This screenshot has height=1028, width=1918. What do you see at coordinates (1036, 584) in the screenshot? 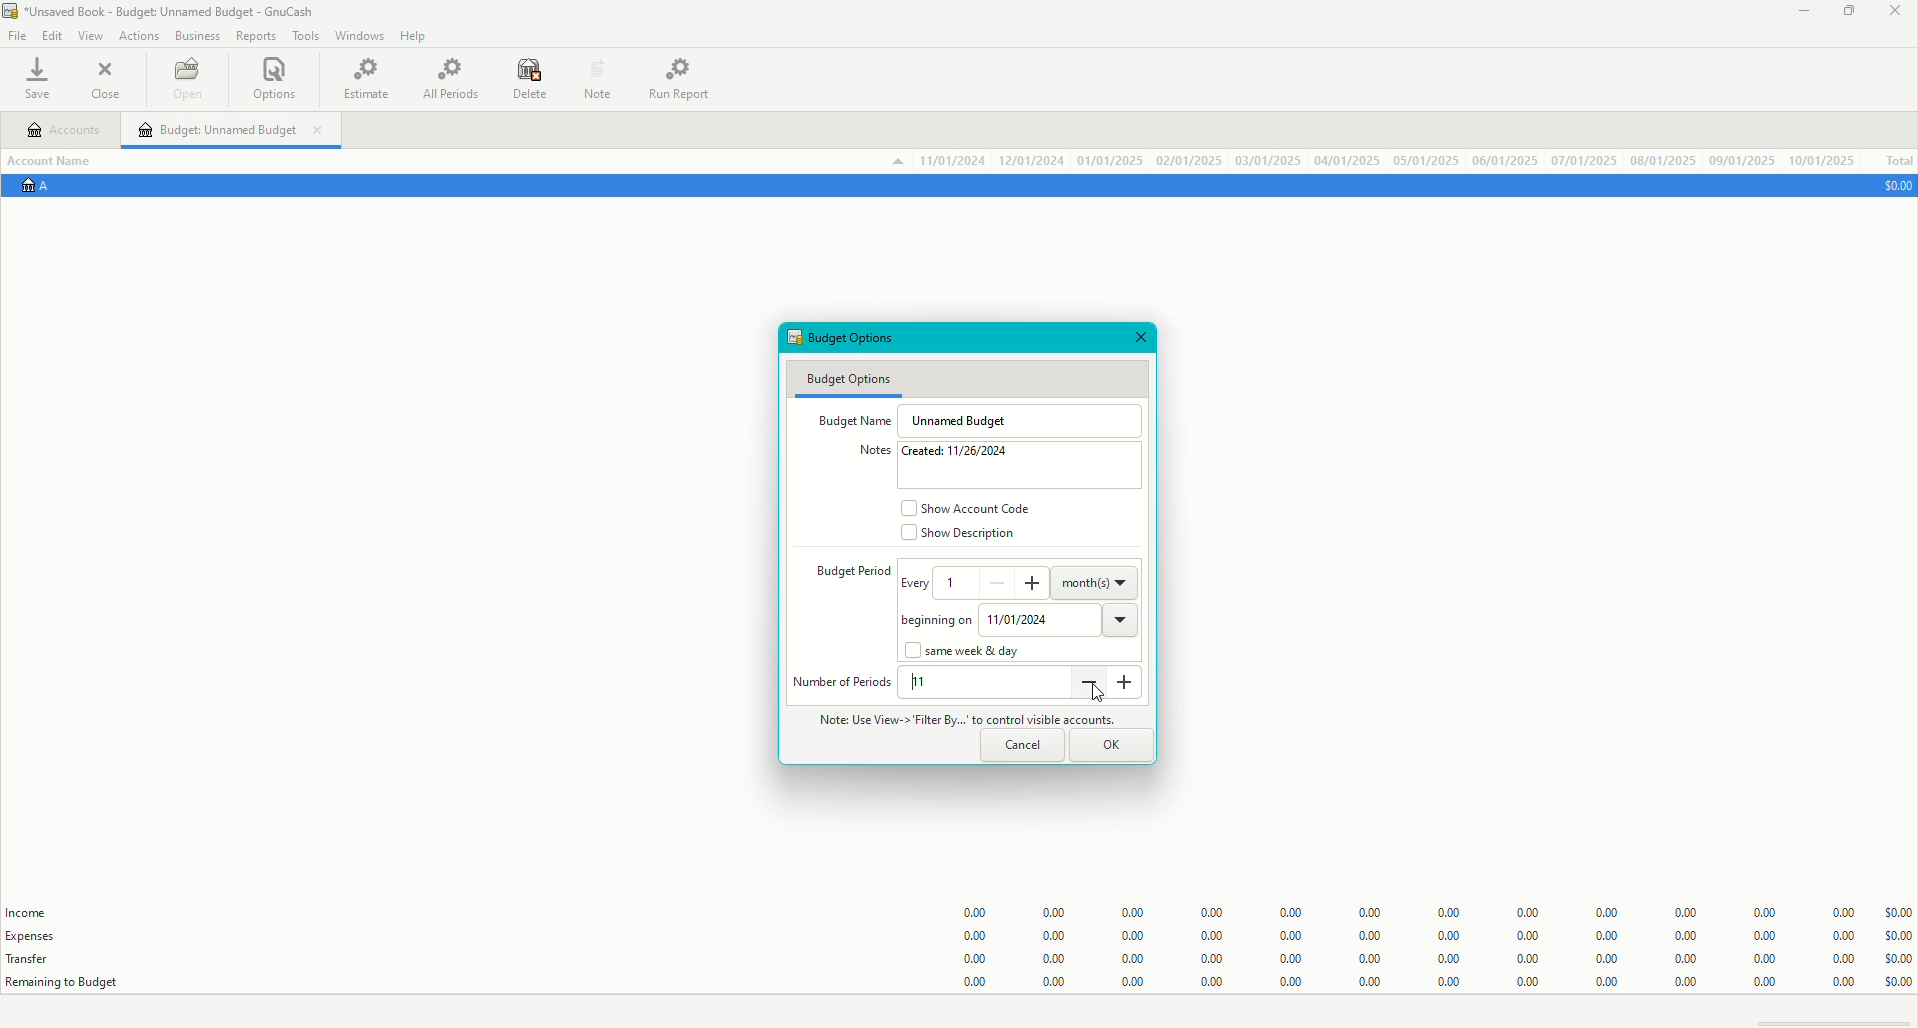
I see `increase` at bounding box center [1036, 584].